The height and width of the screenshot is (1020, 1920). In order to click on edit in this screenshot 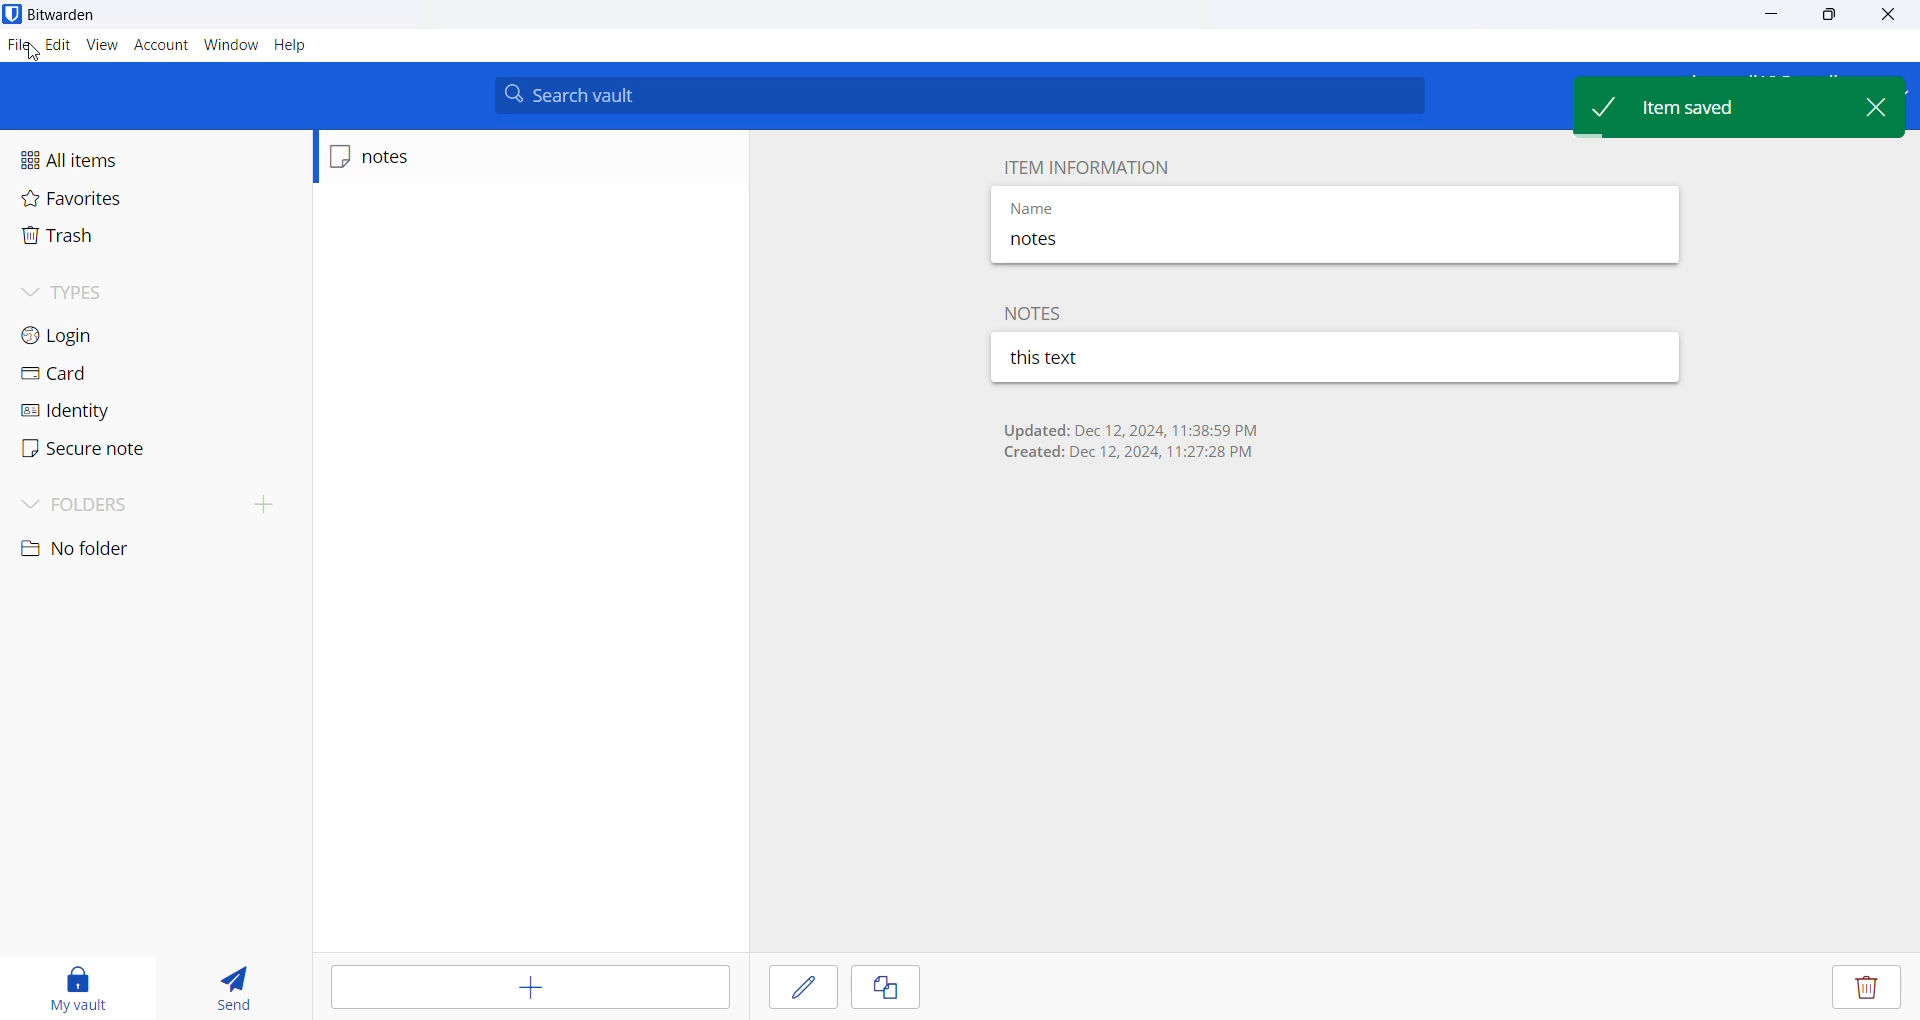, I will do `click(802, 986)`.